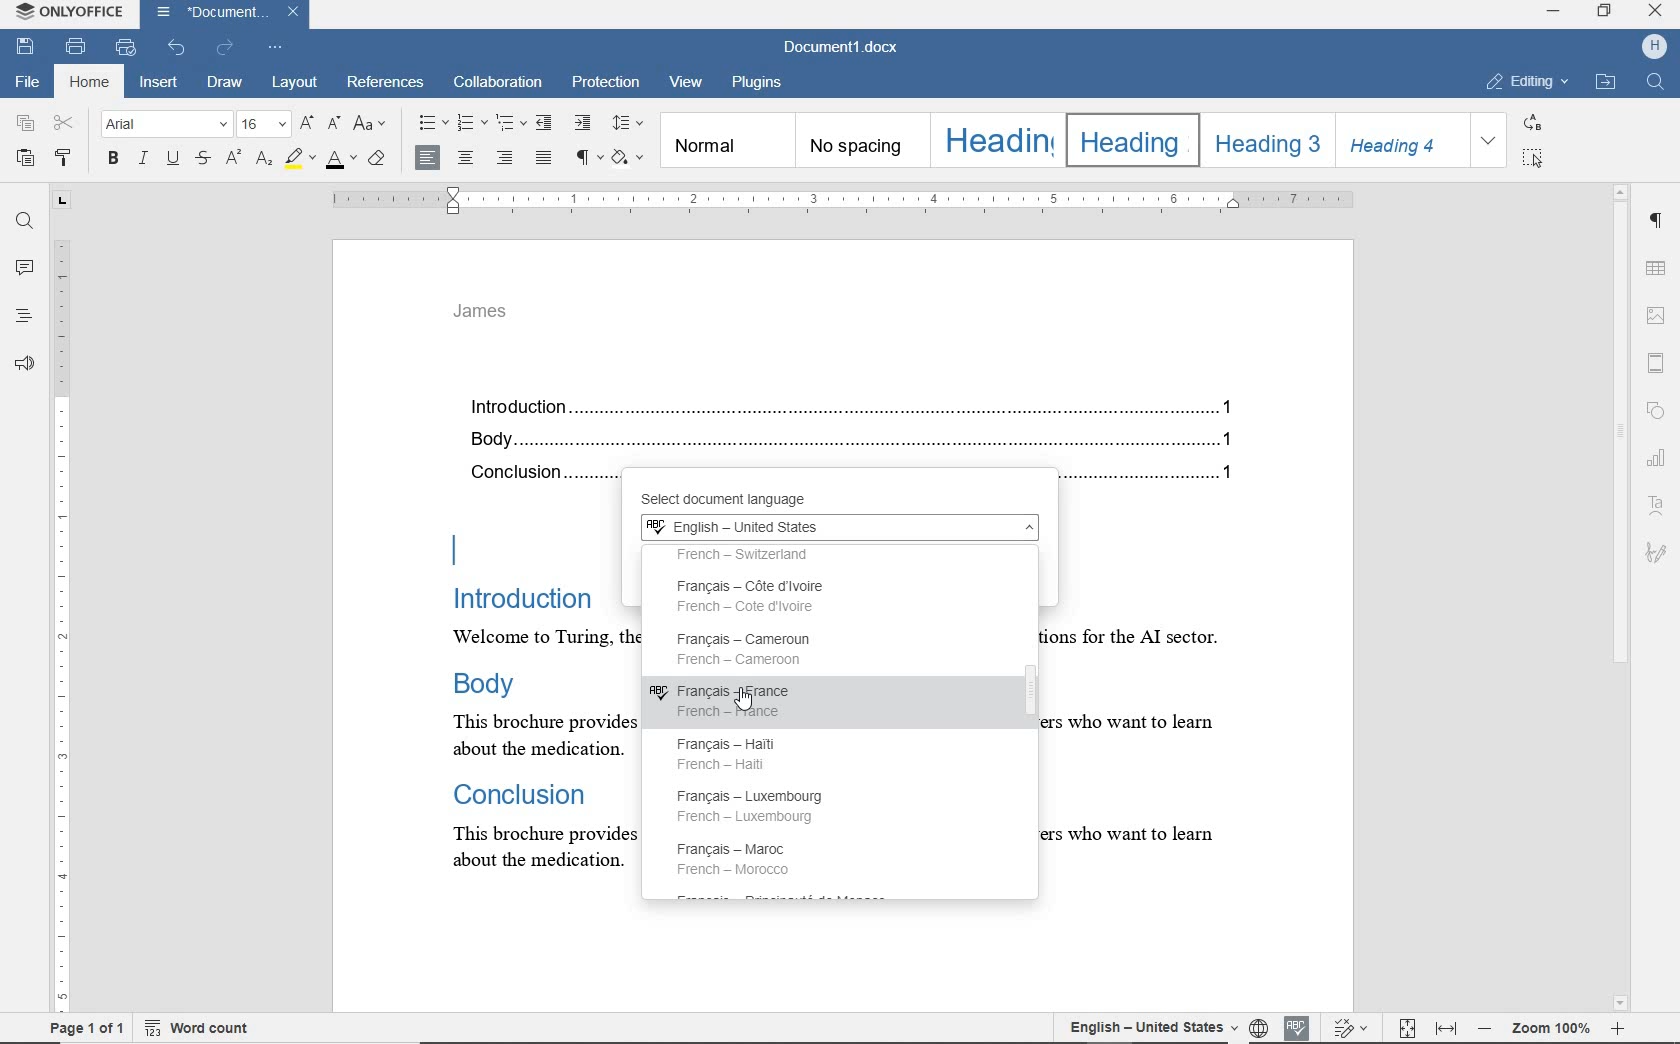 This screenshot has height=1044, width=1680. I want to click on François - Cameroun, so click(746, 648).